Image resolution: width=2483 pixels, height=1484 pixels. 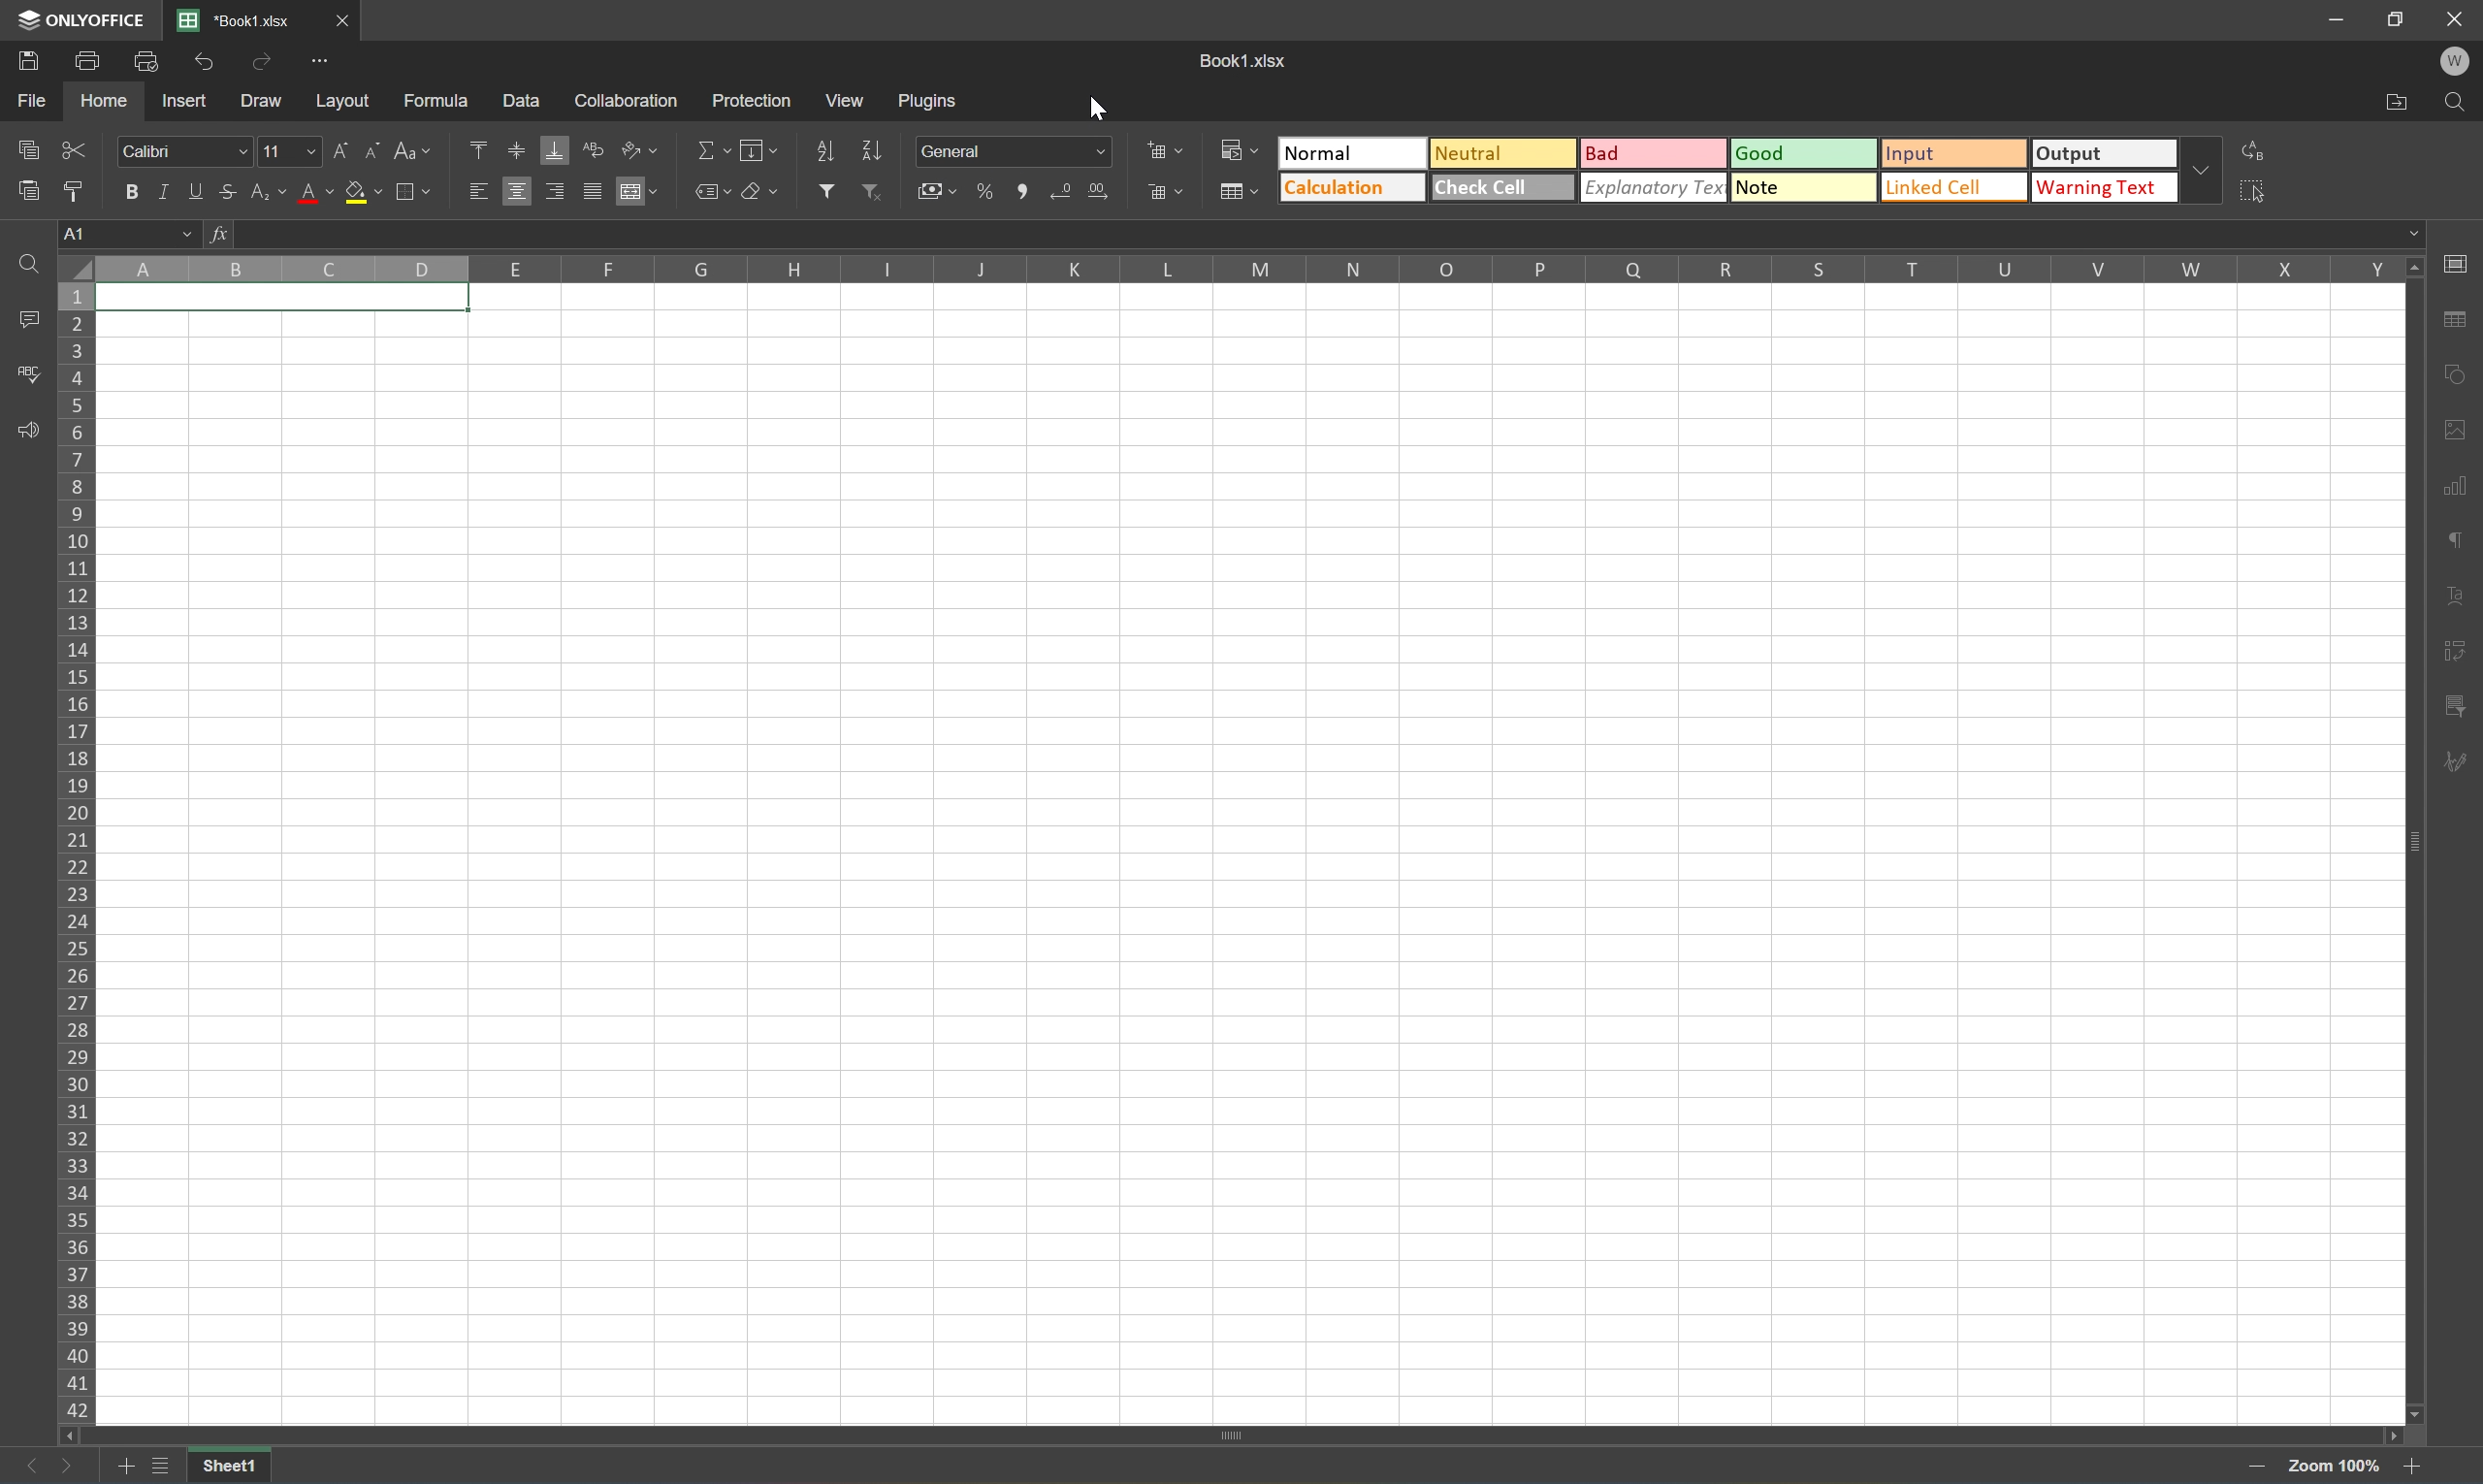 What do you see at coordinates (20, 1468) in the screenshot?
I see `Previous` at bounding box center [20, 1468].